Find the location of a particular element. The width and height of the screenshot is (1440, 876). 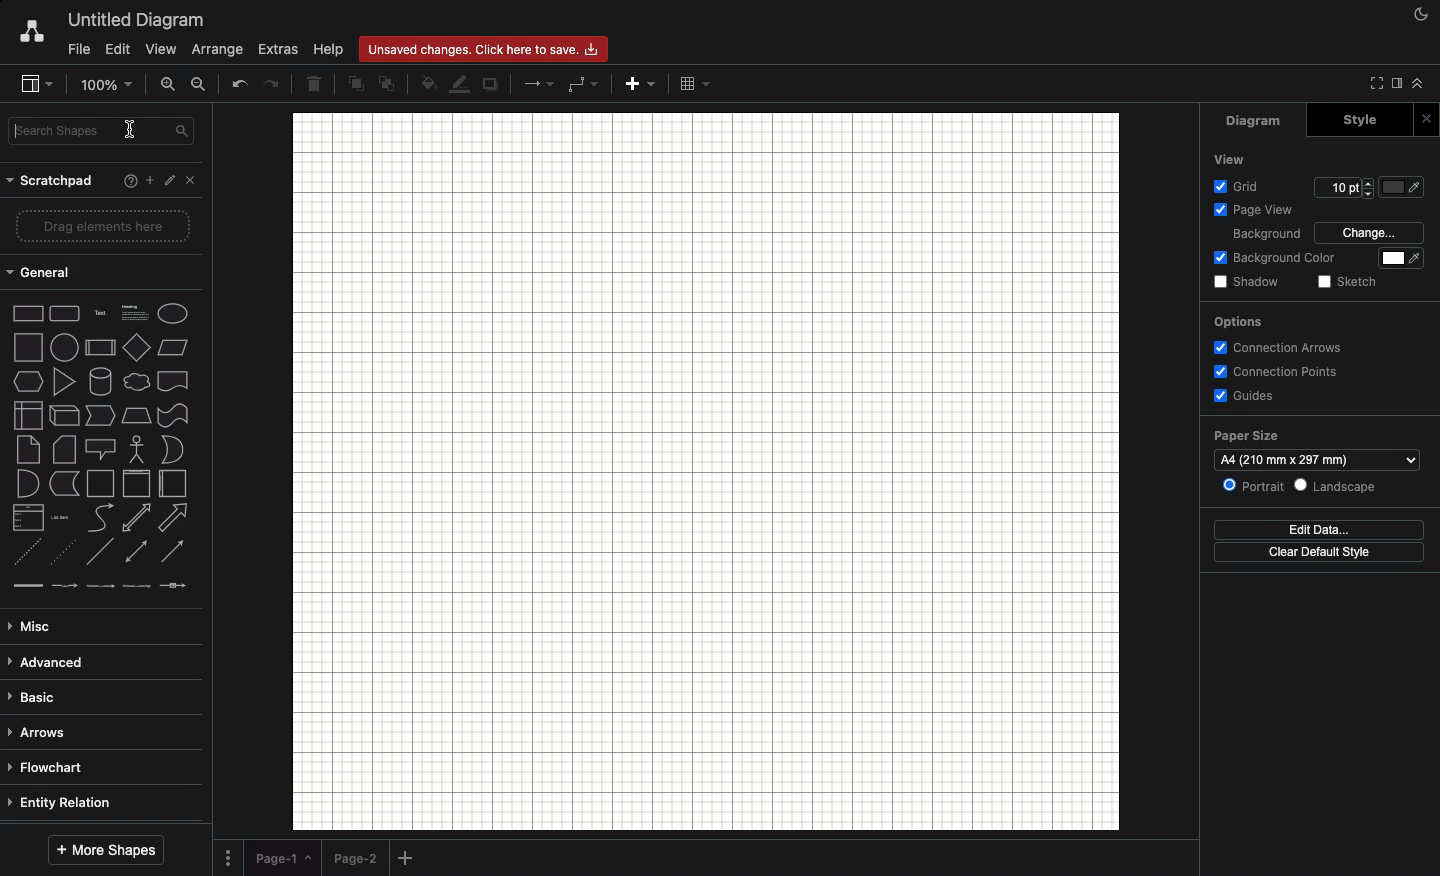

cursor is located at coordinates (130, 129).